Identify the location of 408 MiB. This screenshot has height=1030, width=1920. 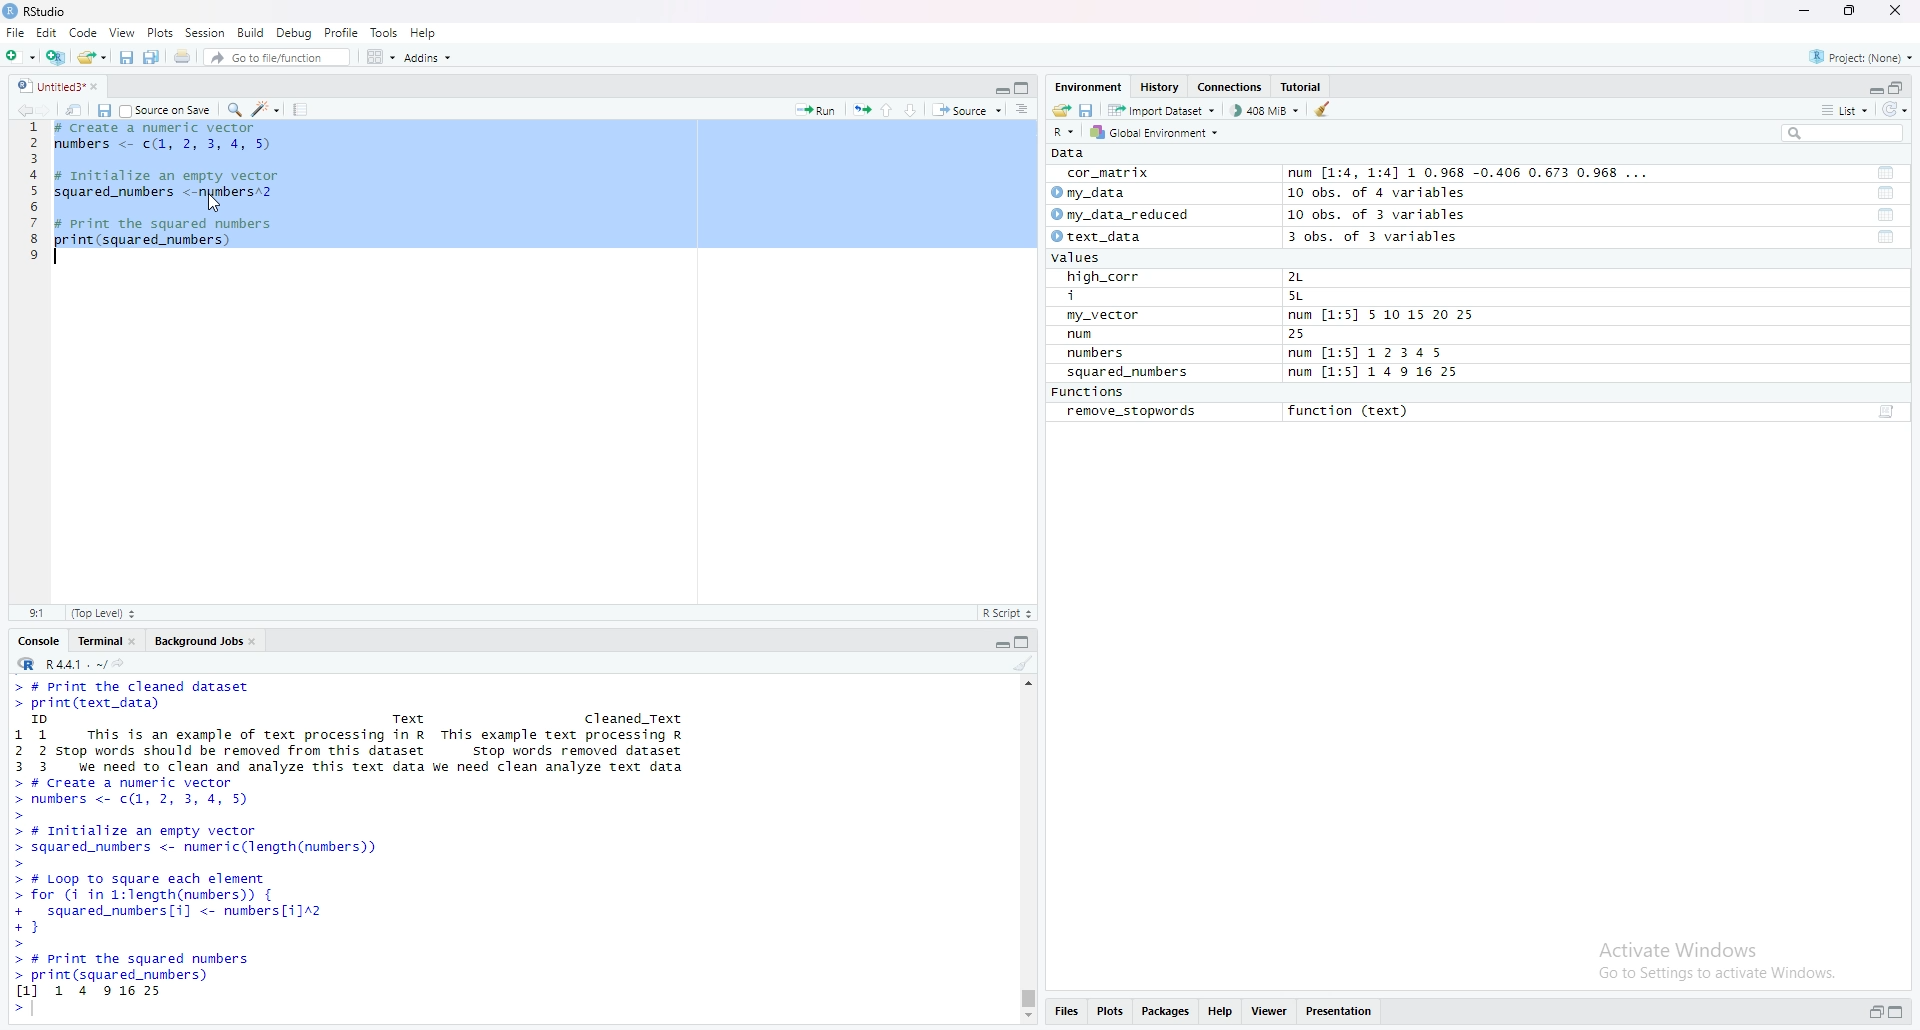
(1264, 110).